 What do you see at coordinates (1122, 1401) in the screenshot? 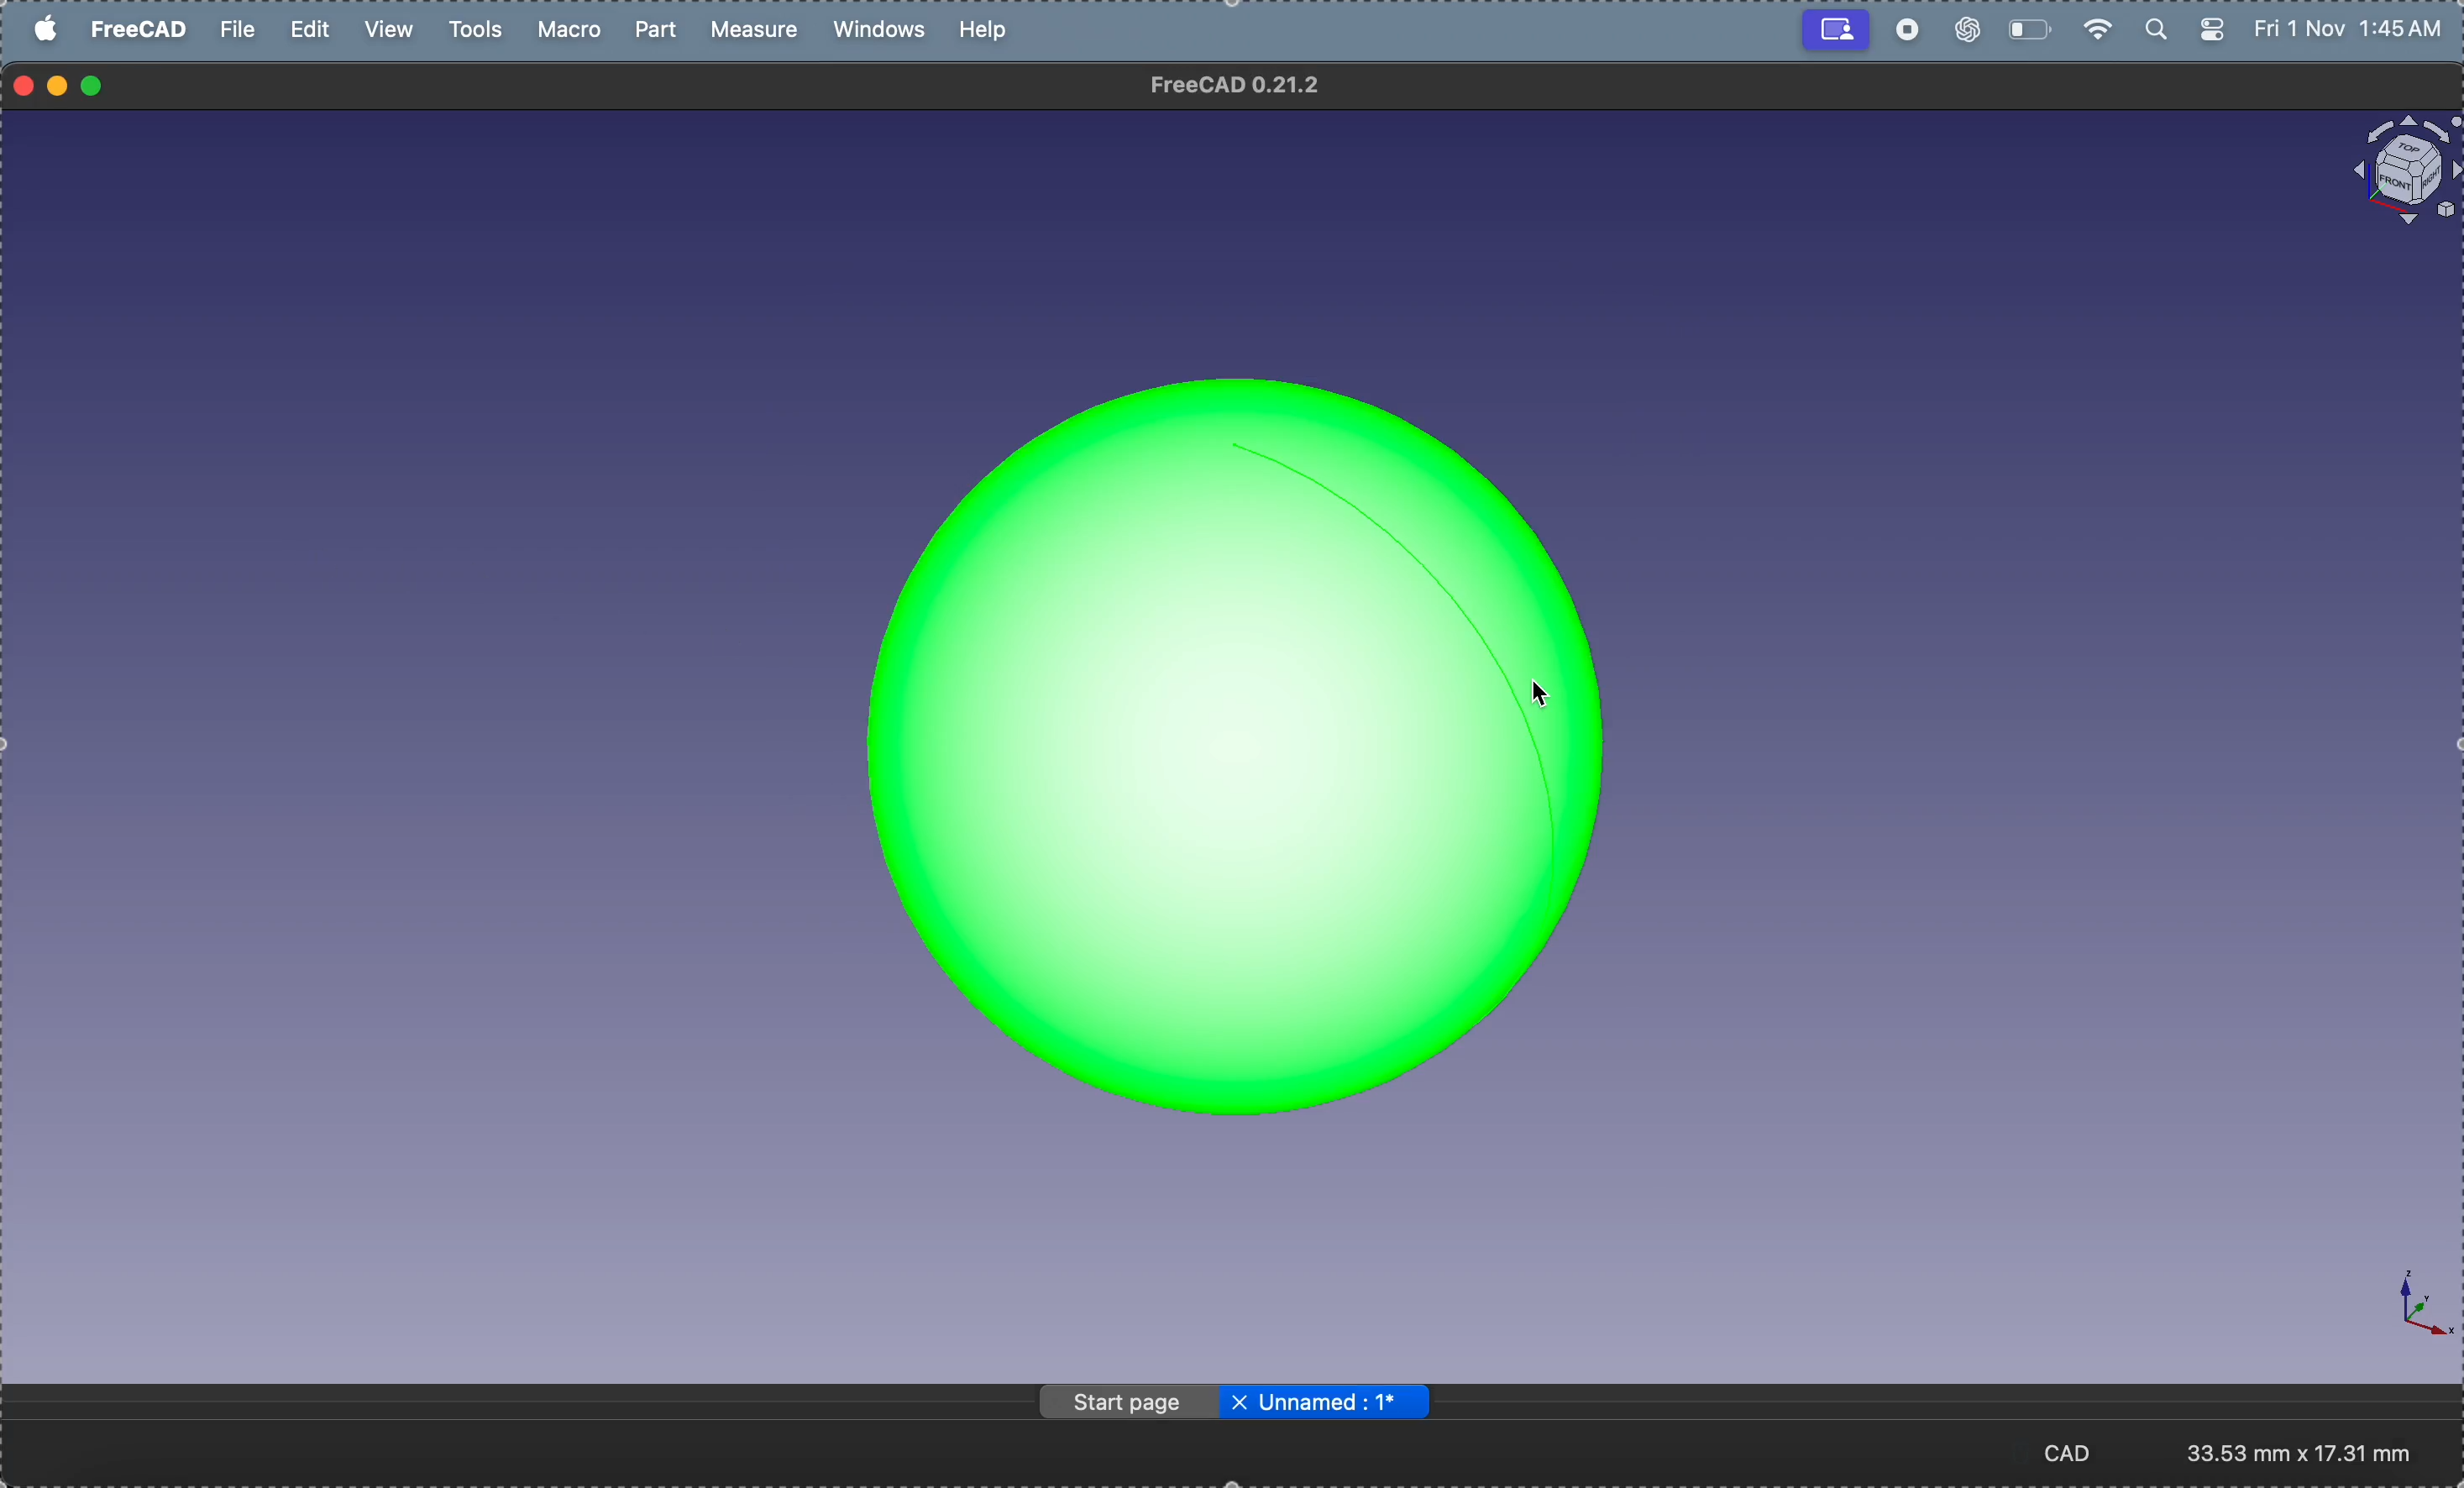
I see `start page` at bounding box center [1122, 1401].